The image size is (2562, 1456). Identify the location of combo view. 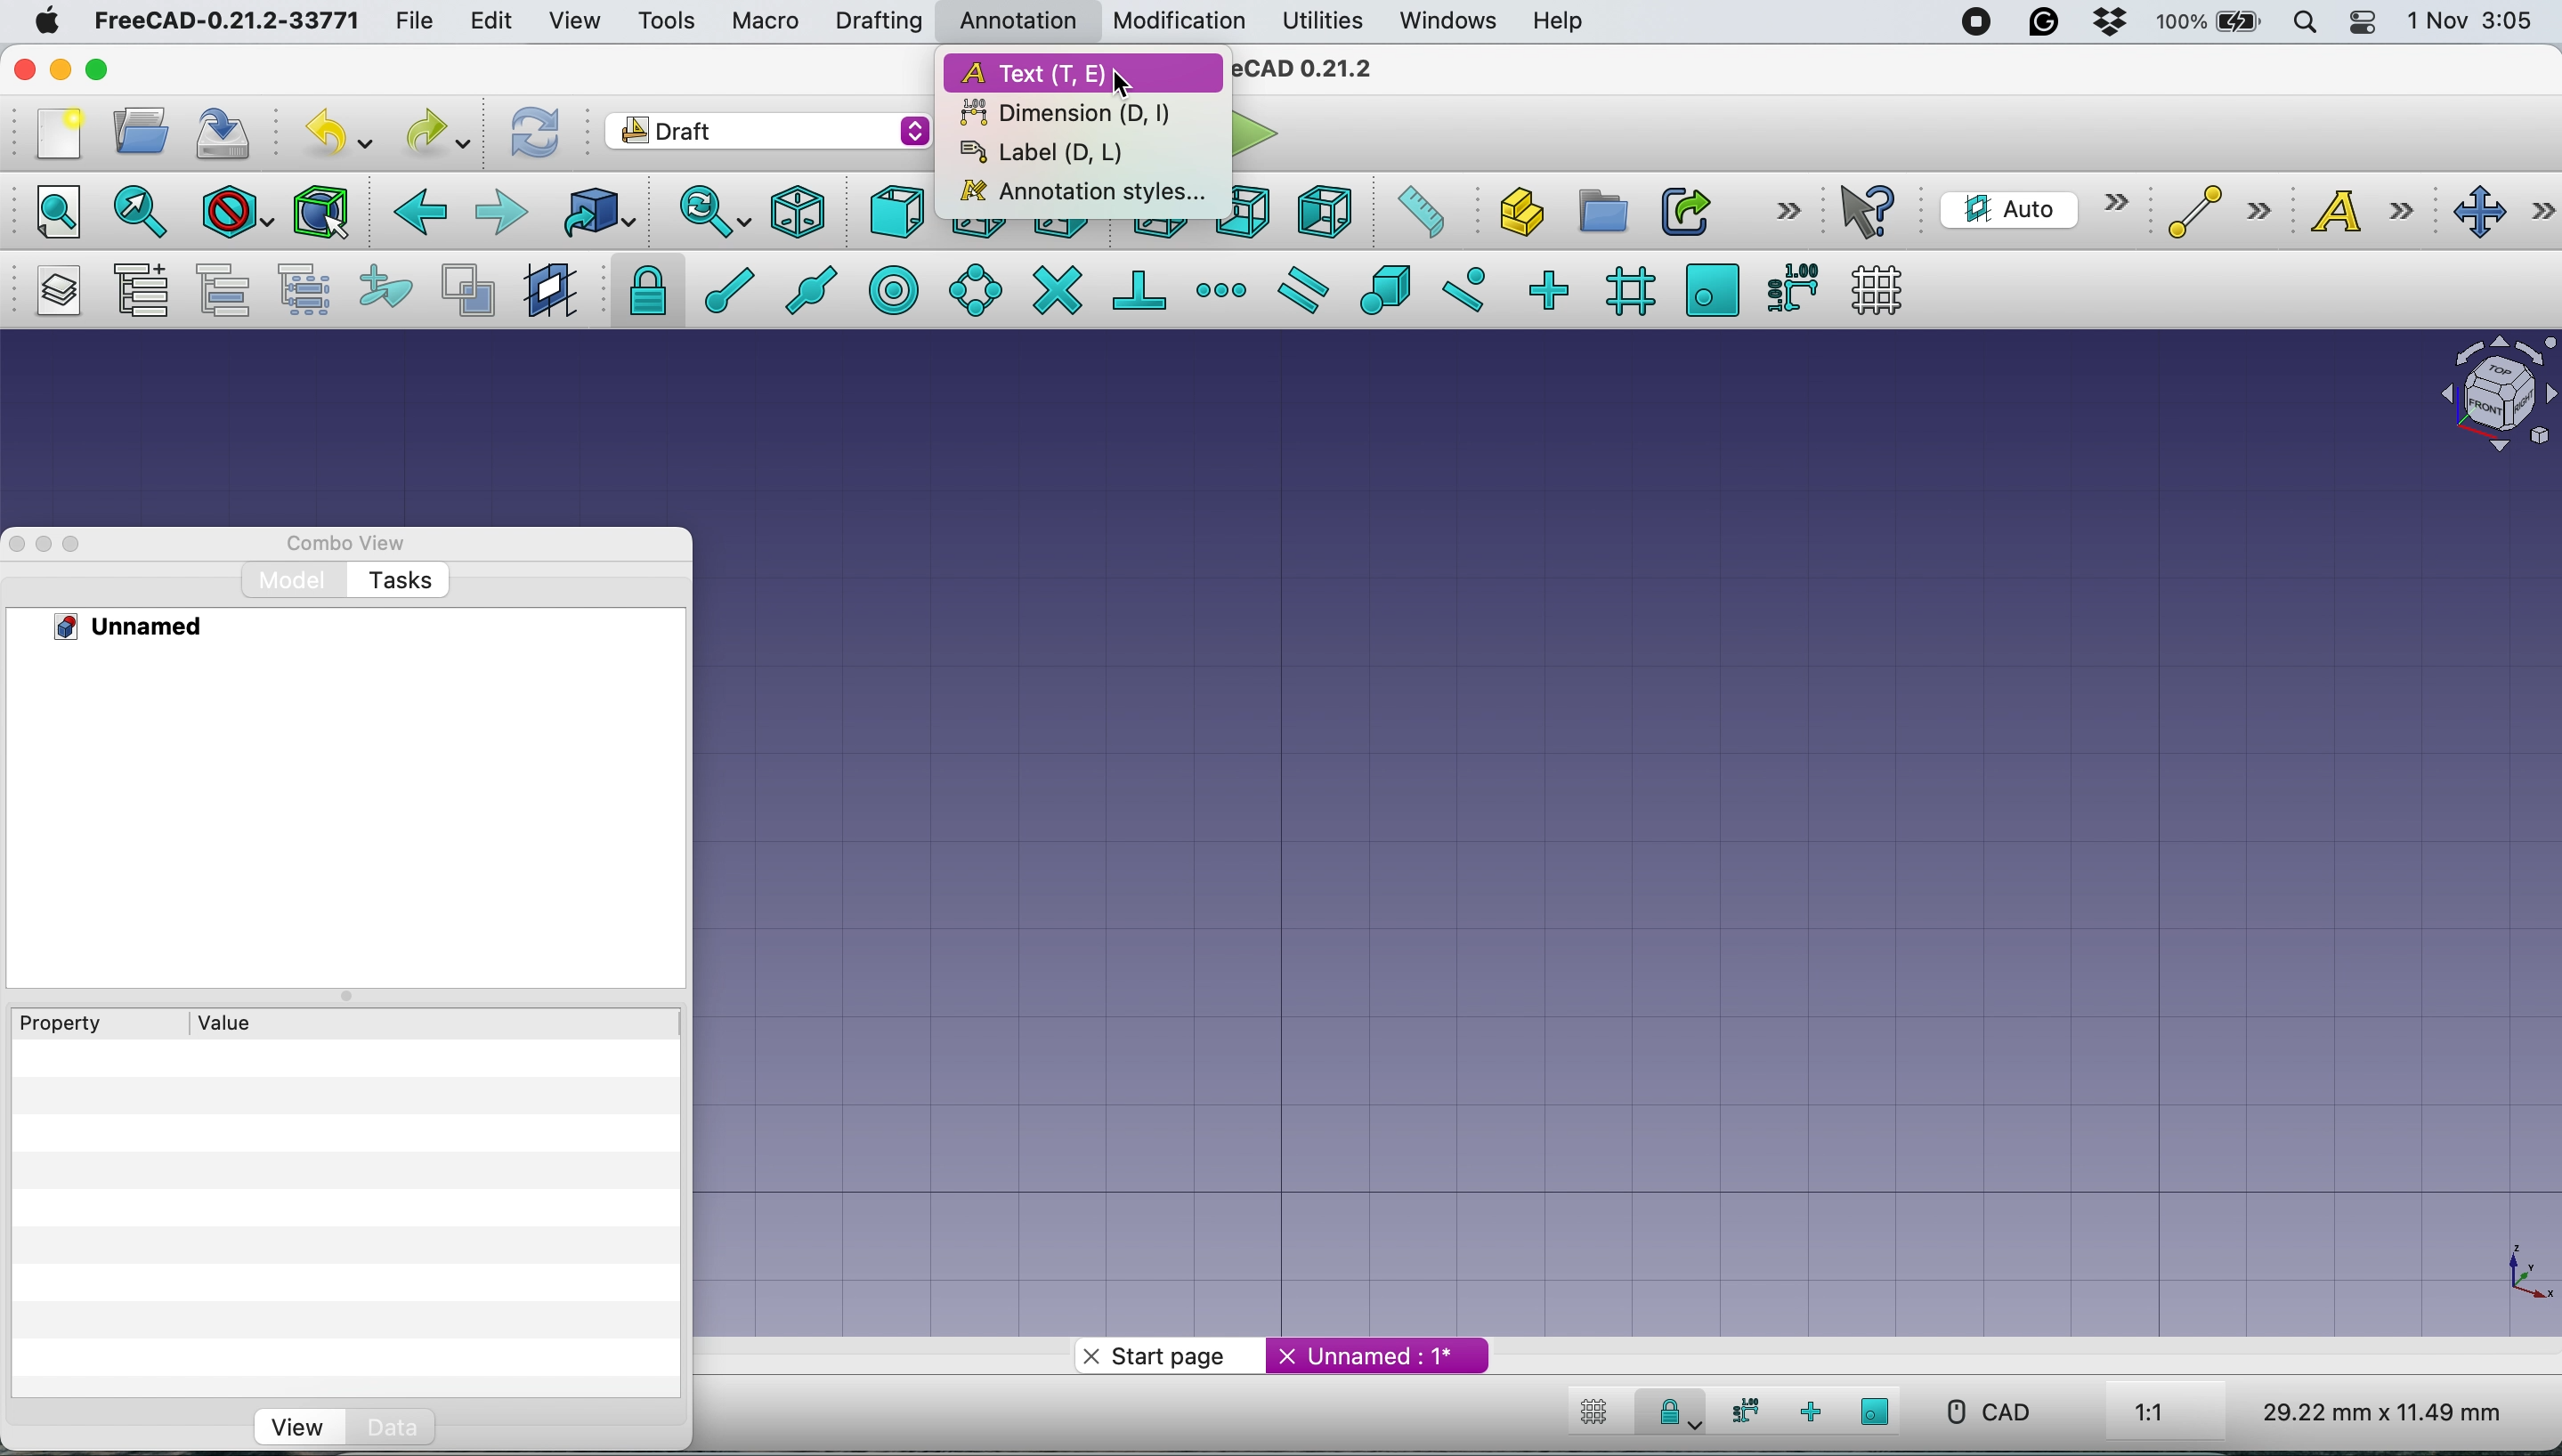
(332, 541).